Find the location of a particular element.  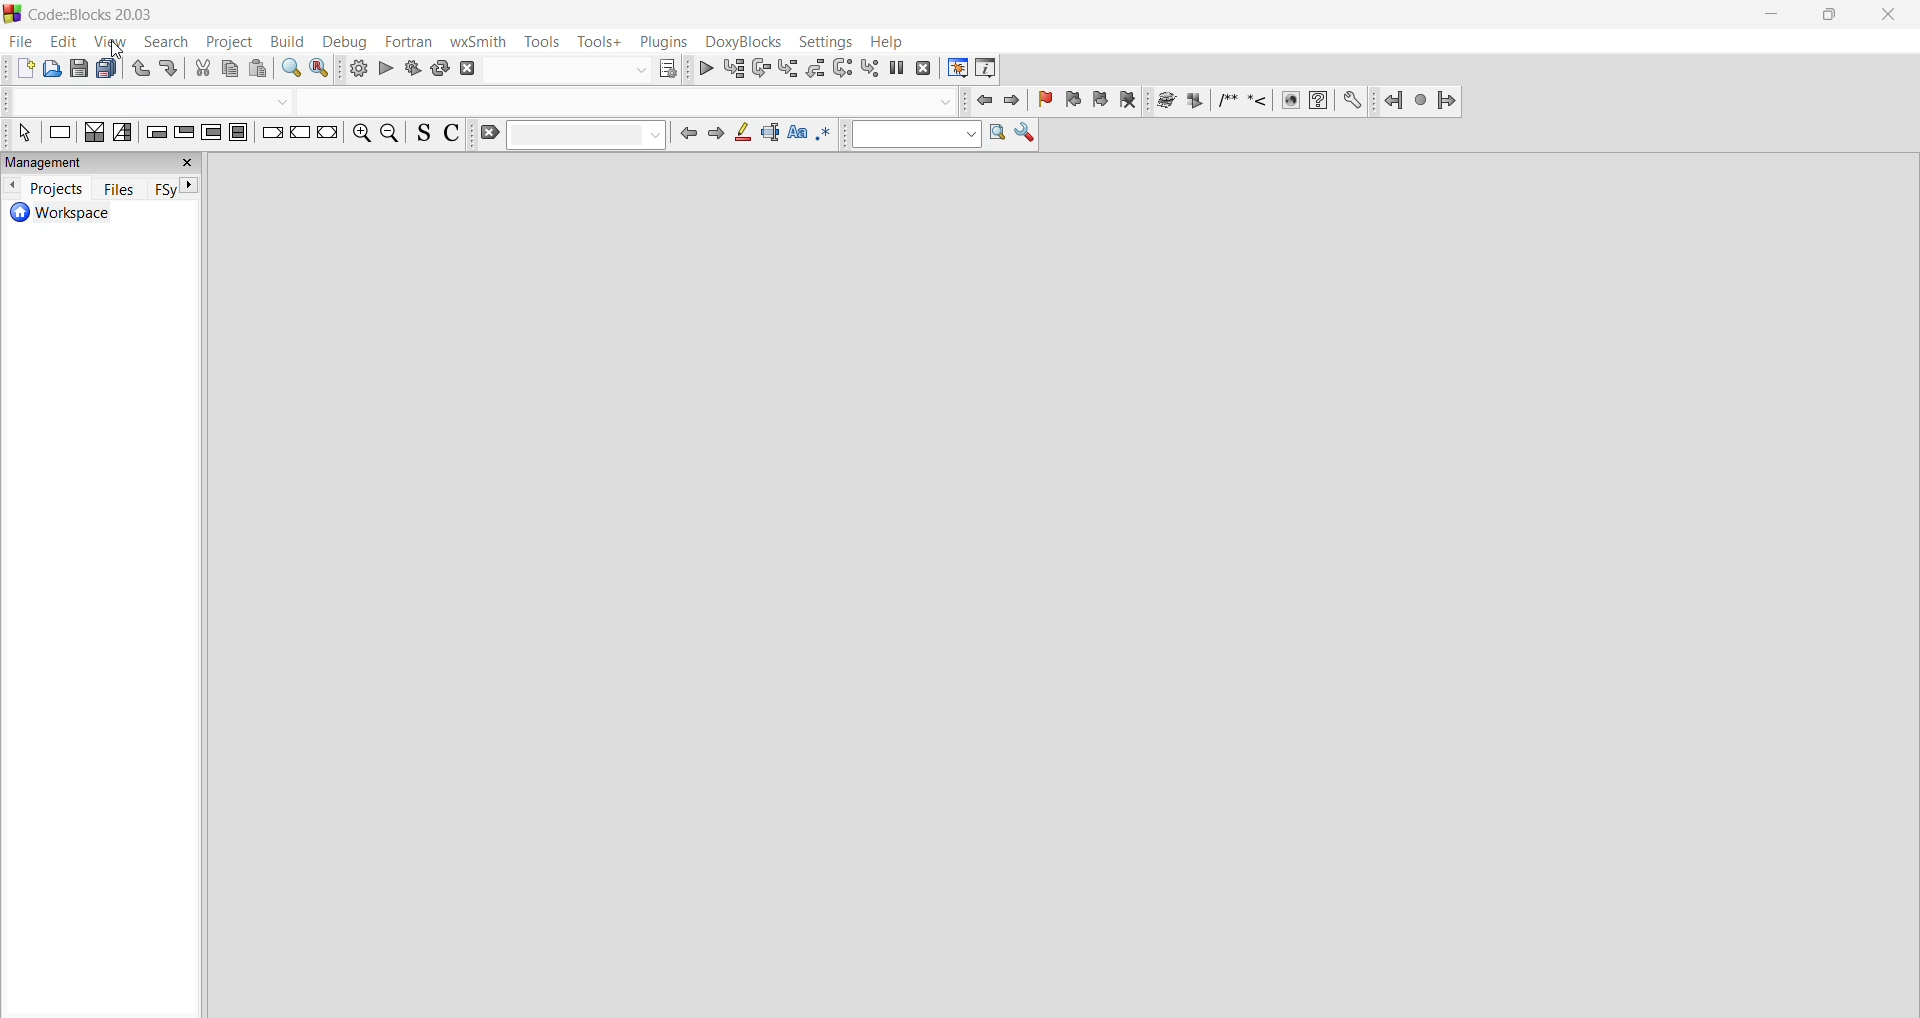

extract is located at coordinates (1195, 100).